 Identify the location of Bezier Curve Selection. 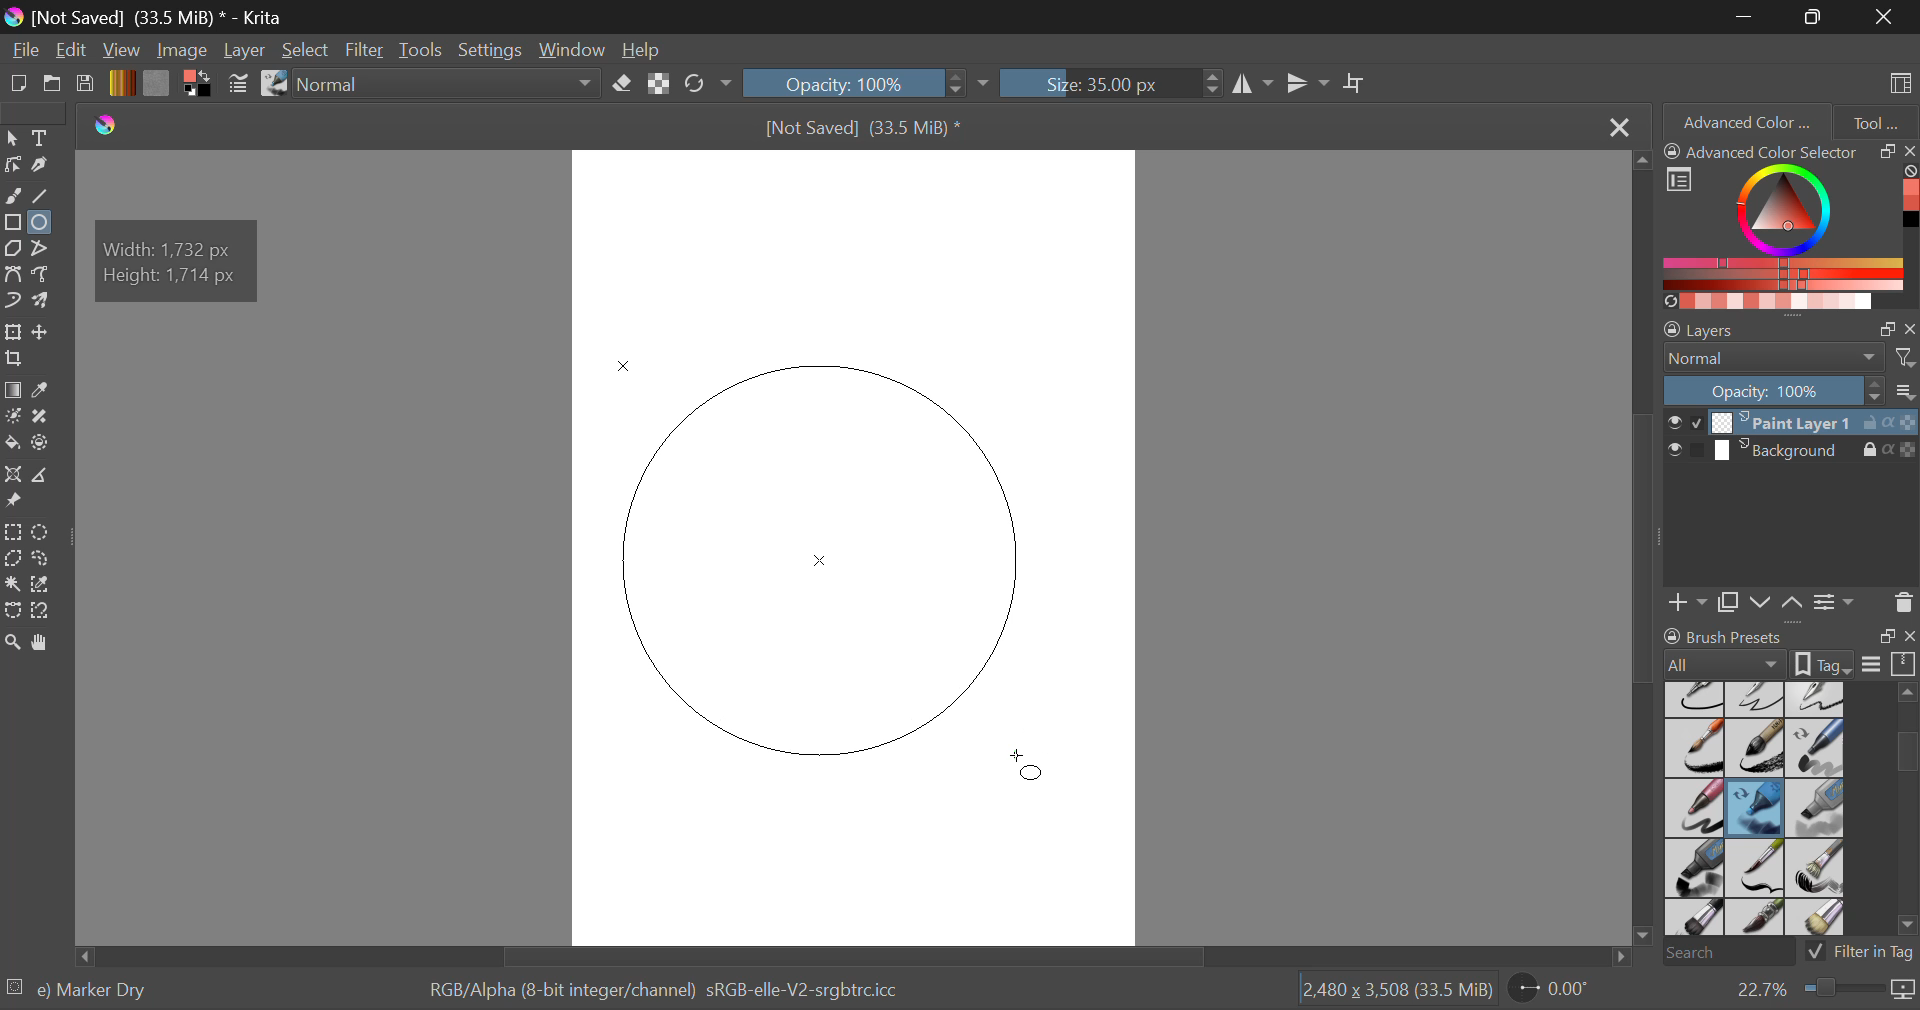
(12, 611).